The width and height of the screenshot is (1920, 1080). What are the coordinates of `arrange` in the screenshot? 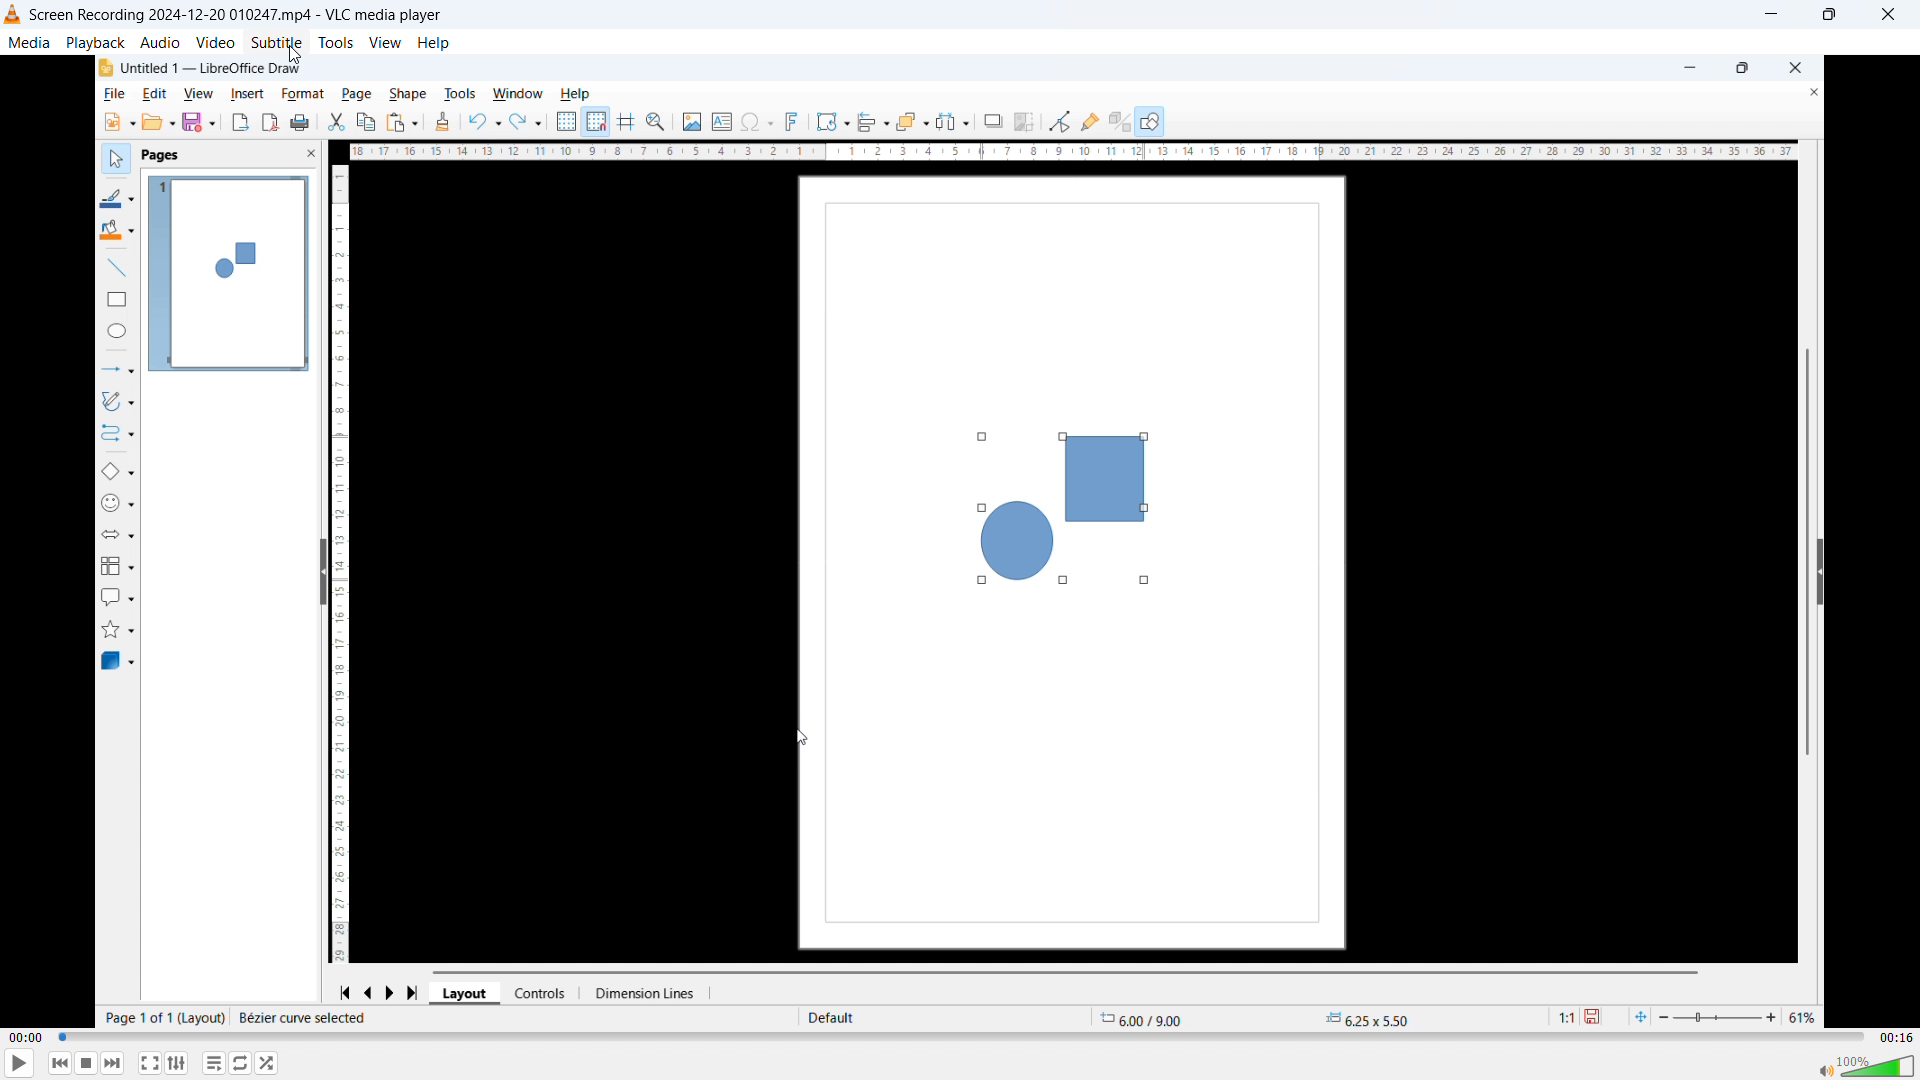 It's located at (913, 121).